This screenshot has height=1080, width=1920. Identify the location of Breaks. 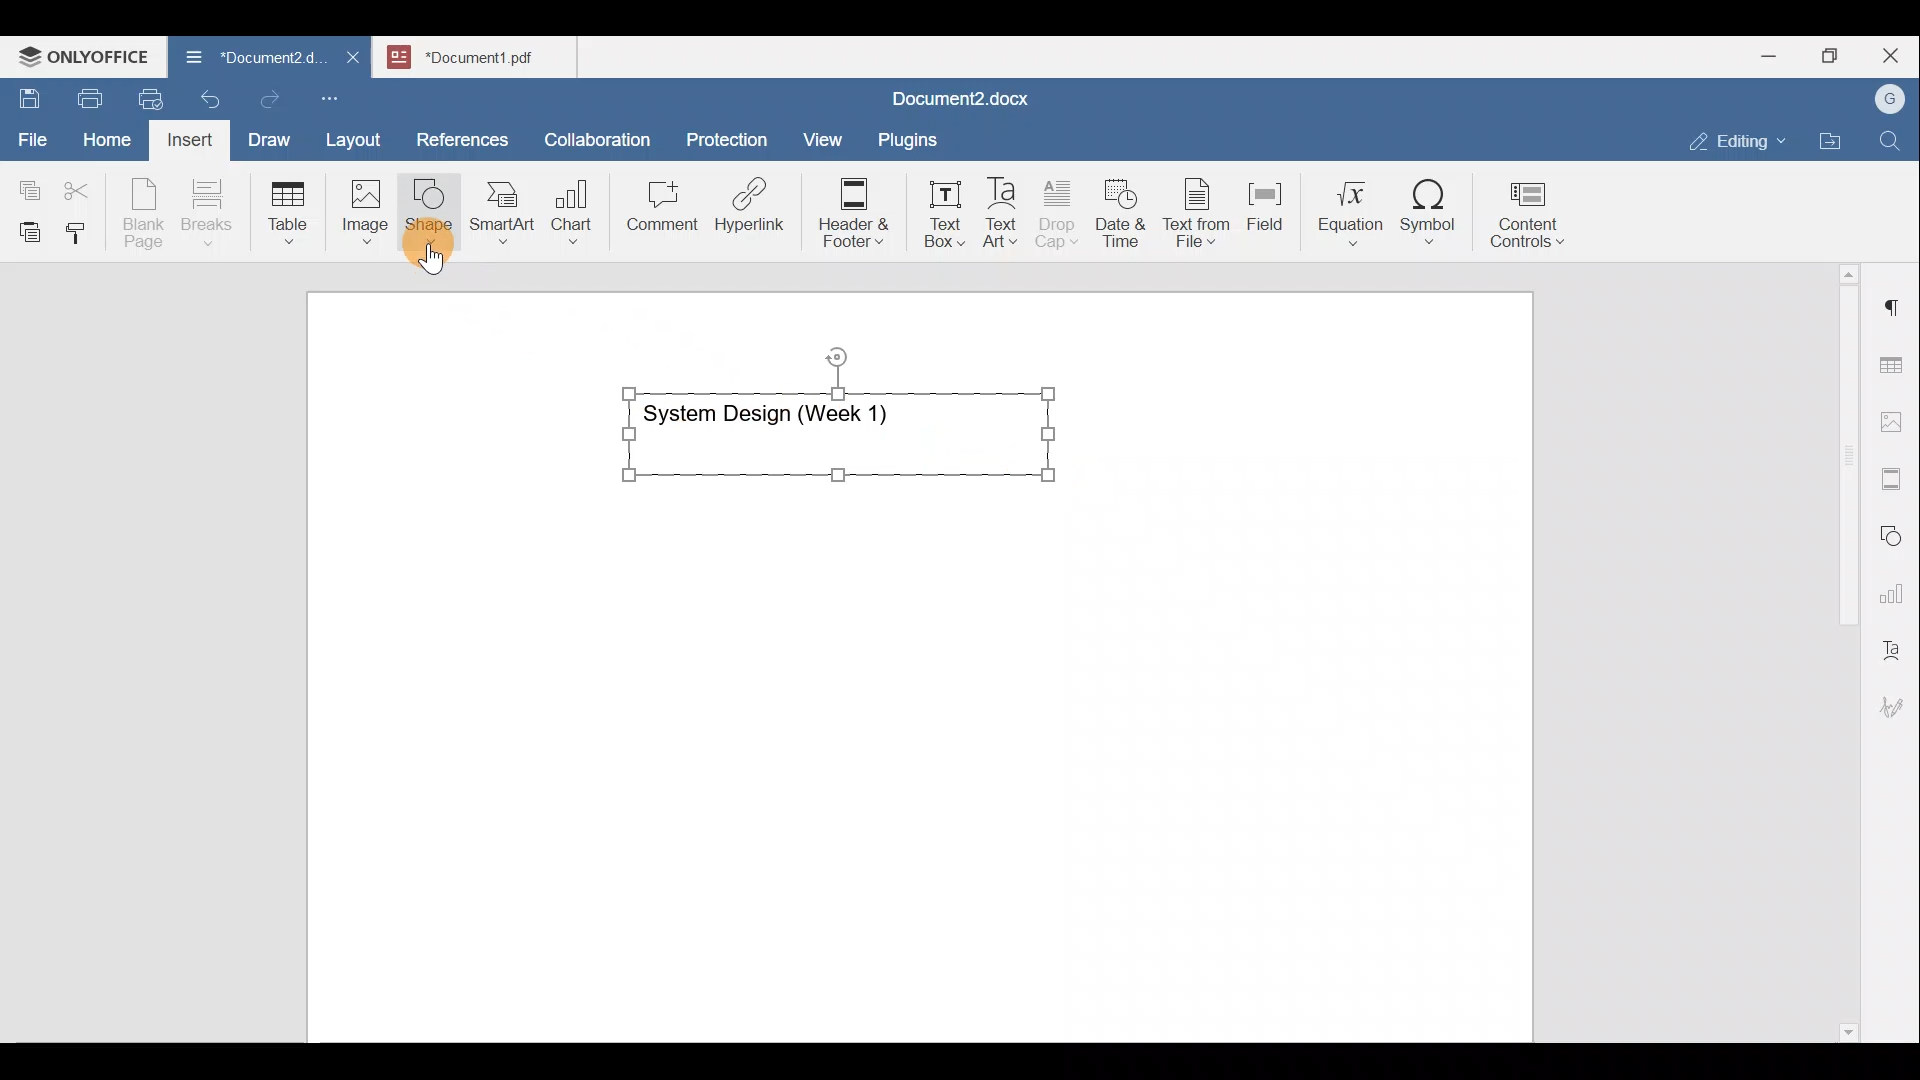
(206, 214).